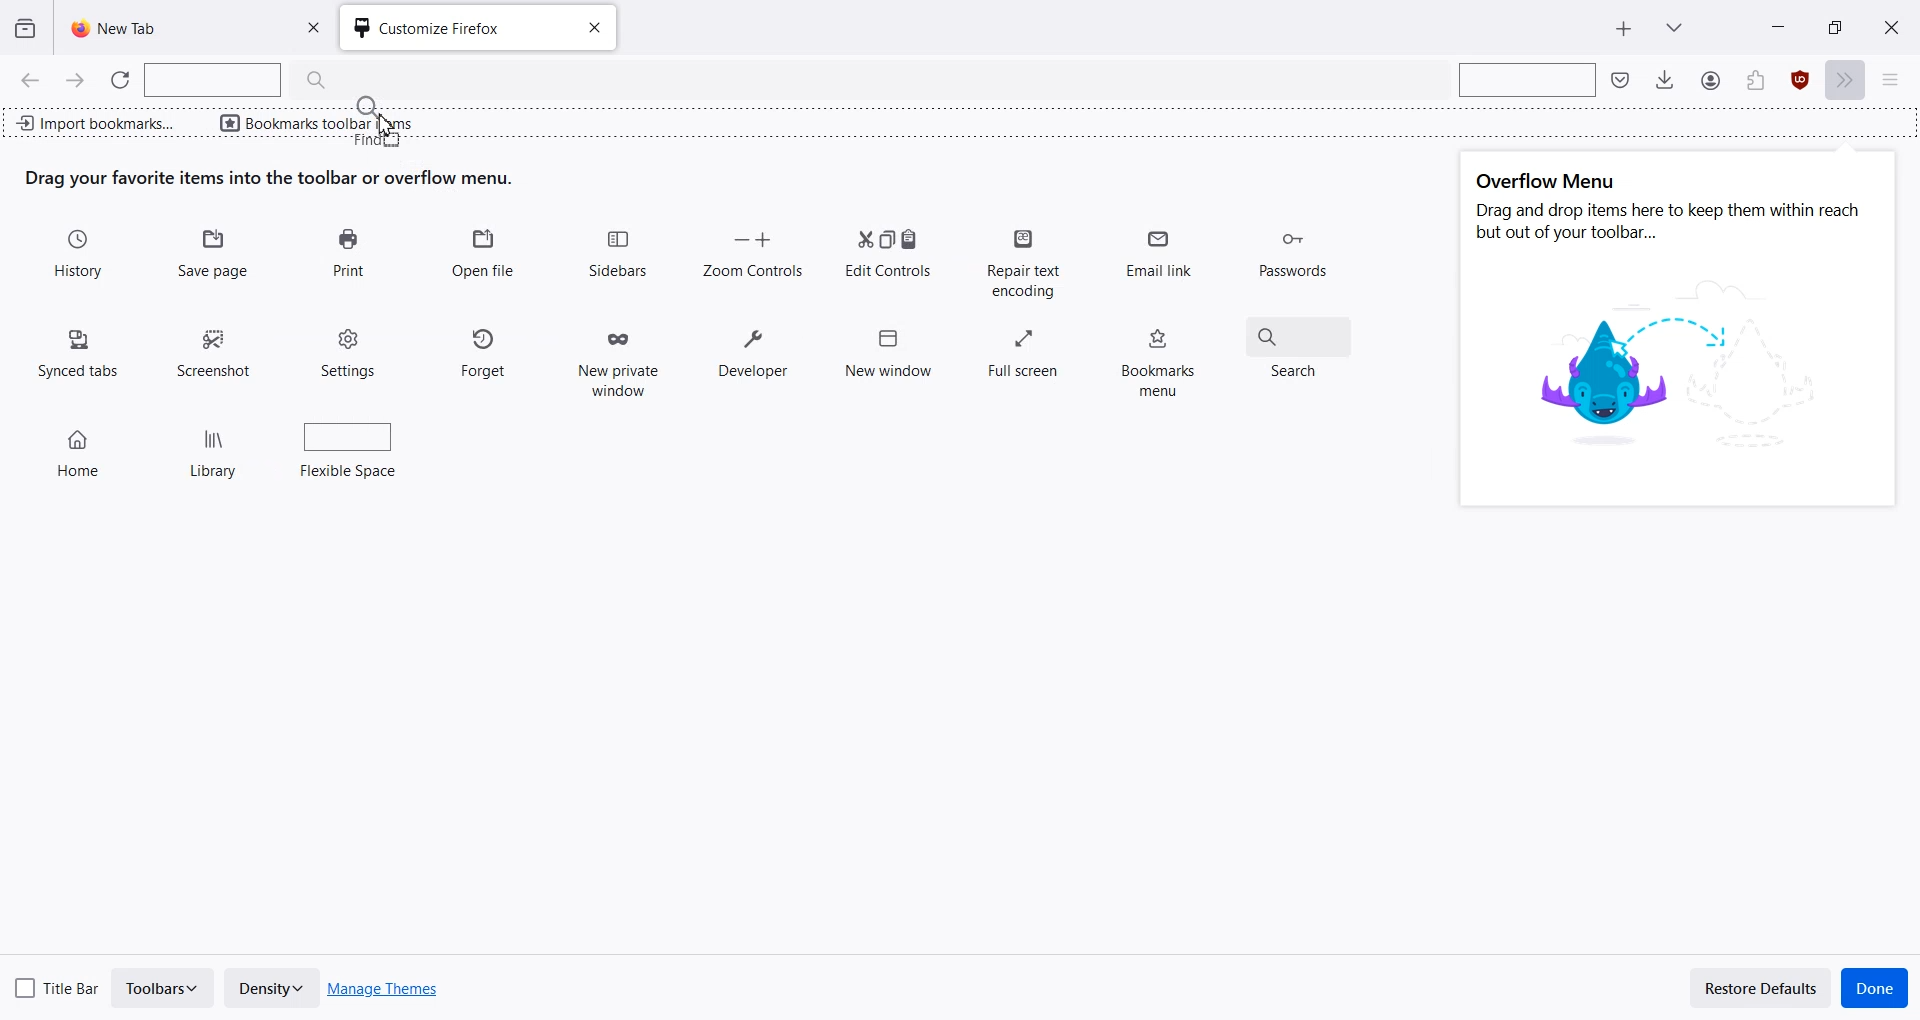 This screenshot has width=1920, height=1020. I want to click on Repair text encoding, so click(1022, 260).